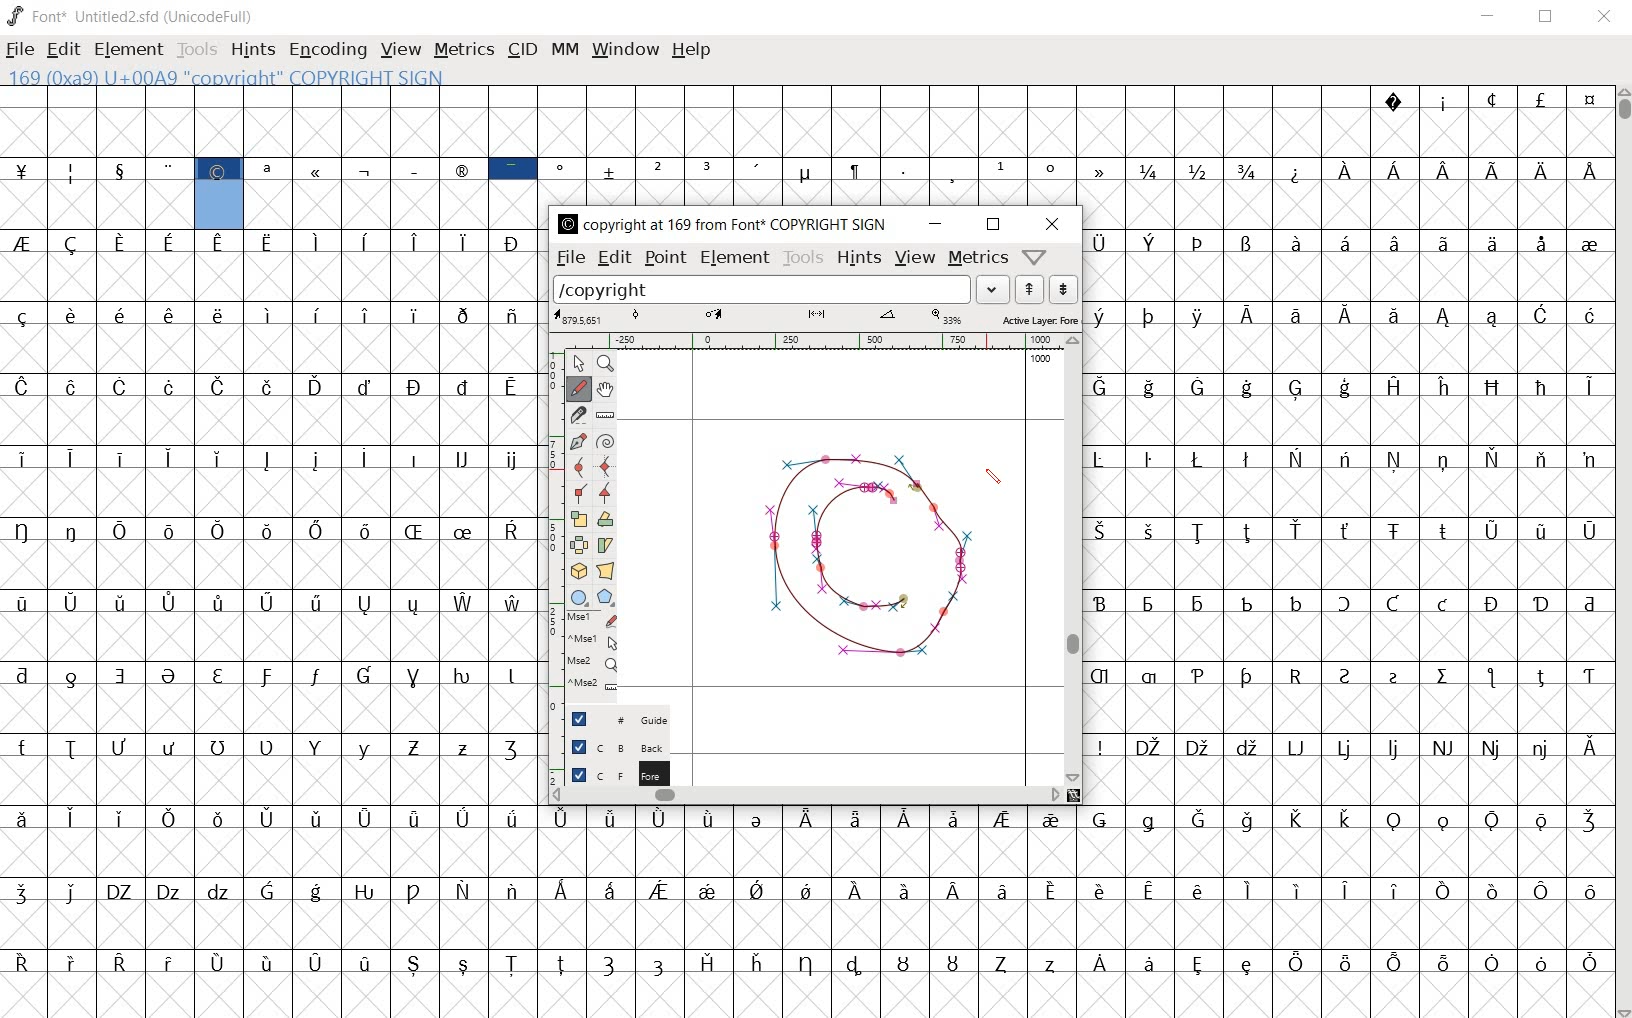 The height and width of the screenshot is (1018, 1632). Describe the element at coordinates (521, 51) in the screenshot. I see `cid` at that location.